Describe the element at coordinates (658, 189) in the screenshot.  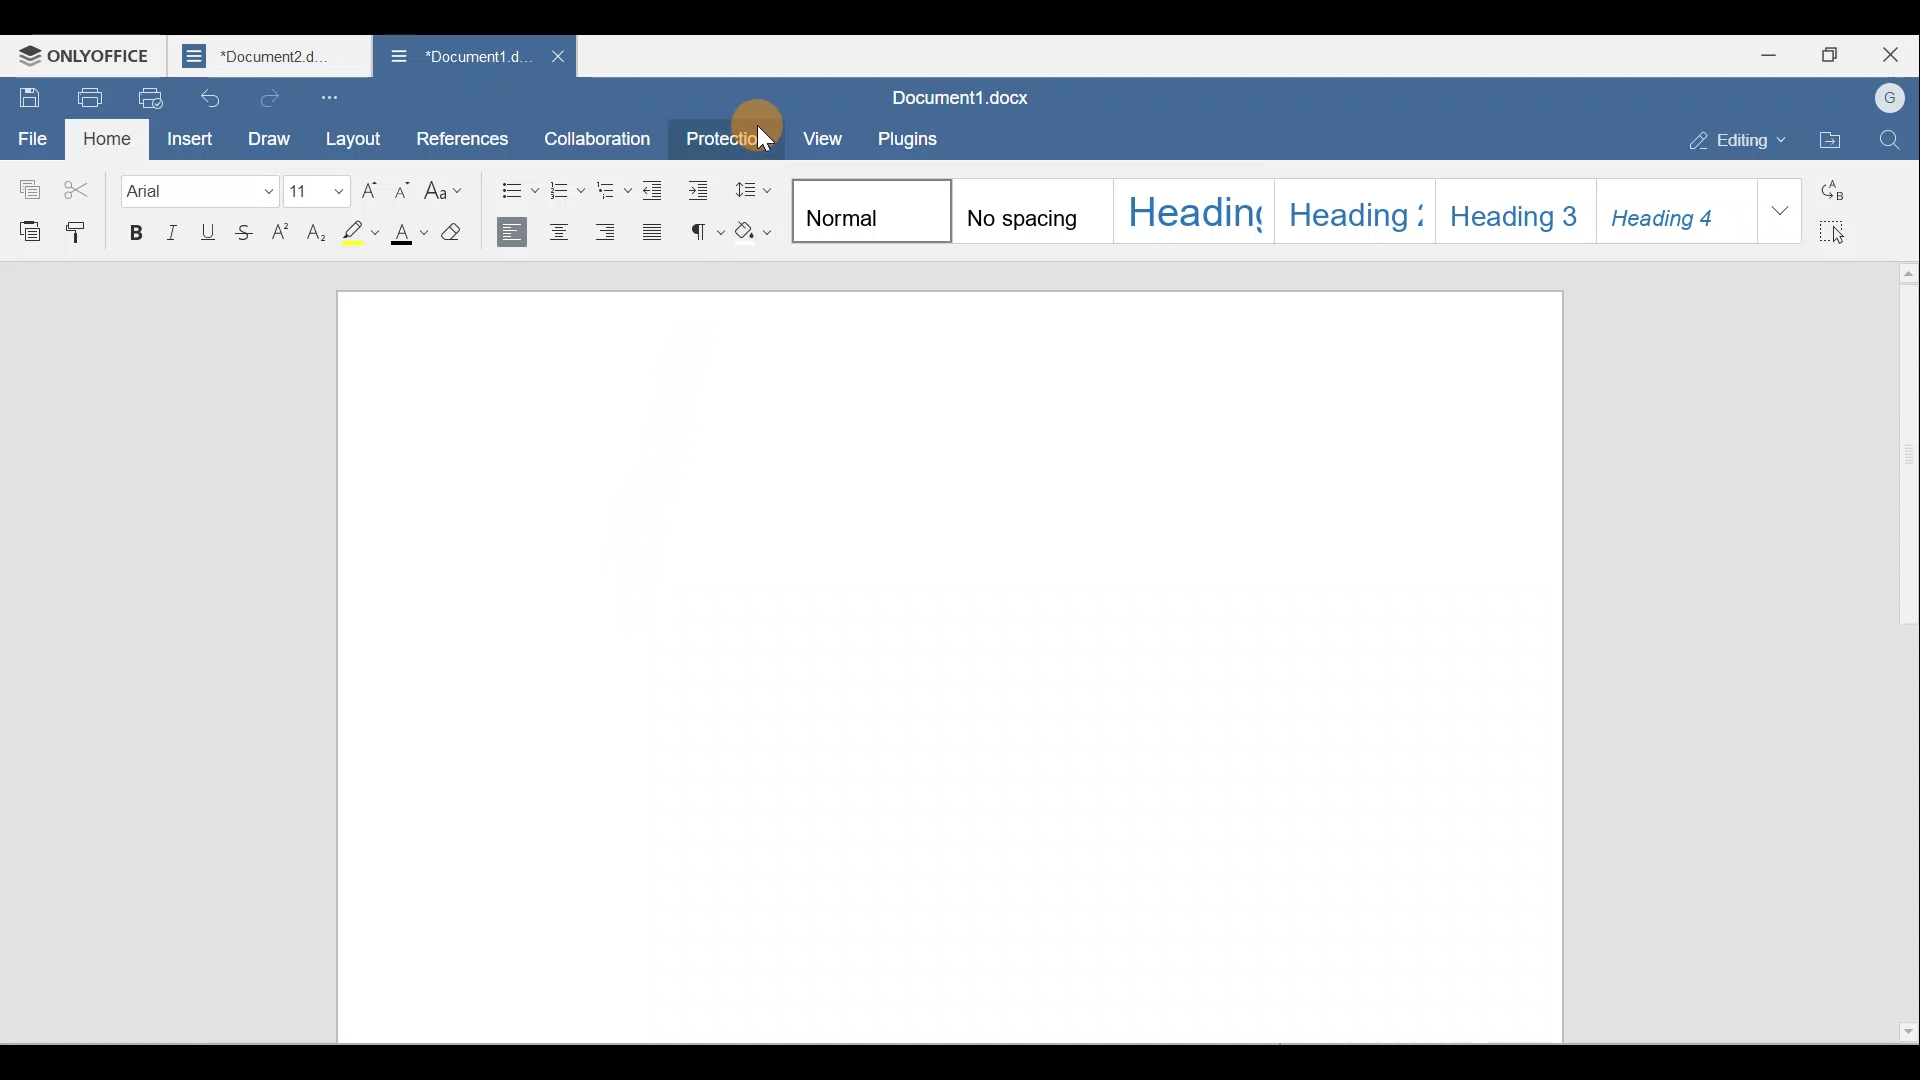
I see `Decrease indent` at that location.